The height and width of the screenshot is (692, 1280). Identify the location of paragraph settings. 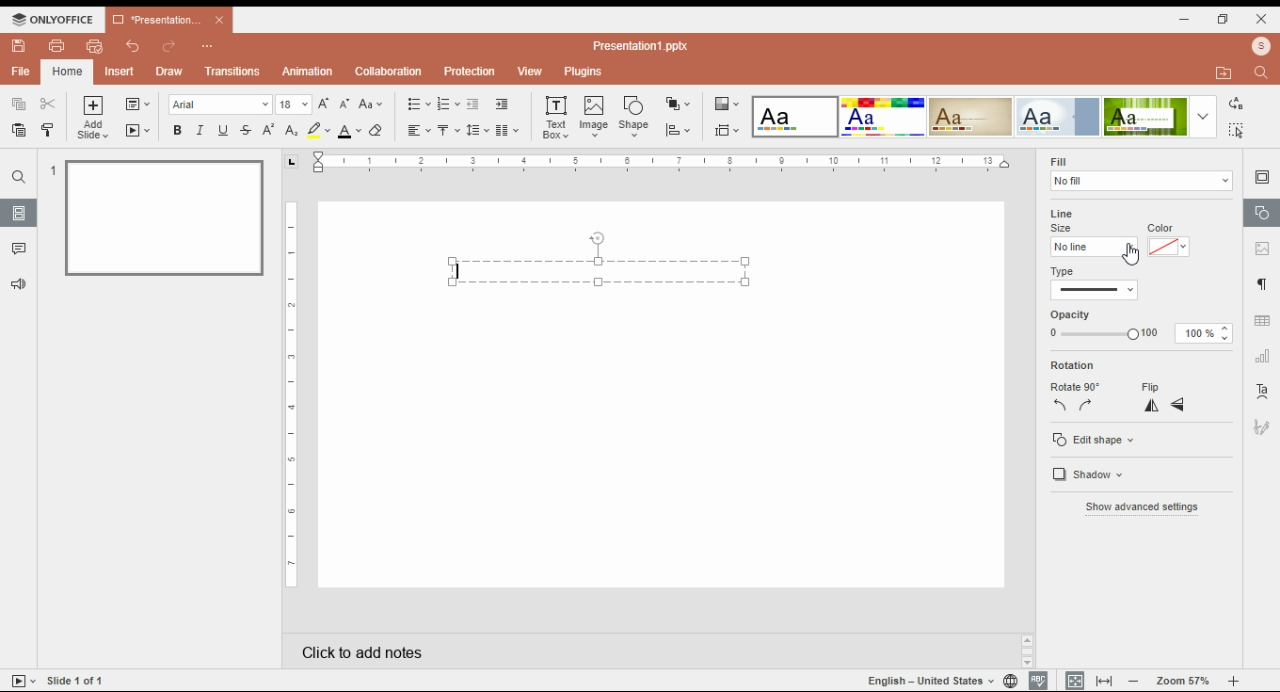
(1261, 285).